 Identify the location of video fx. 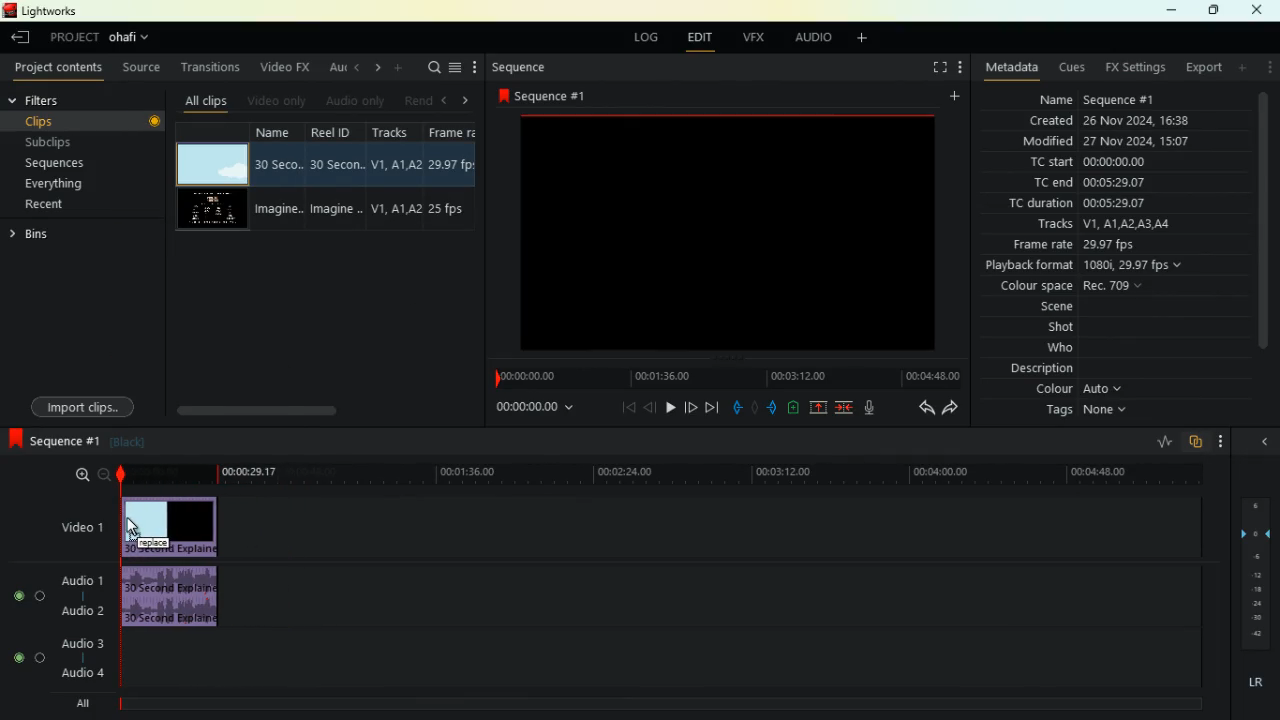
(286, 67).